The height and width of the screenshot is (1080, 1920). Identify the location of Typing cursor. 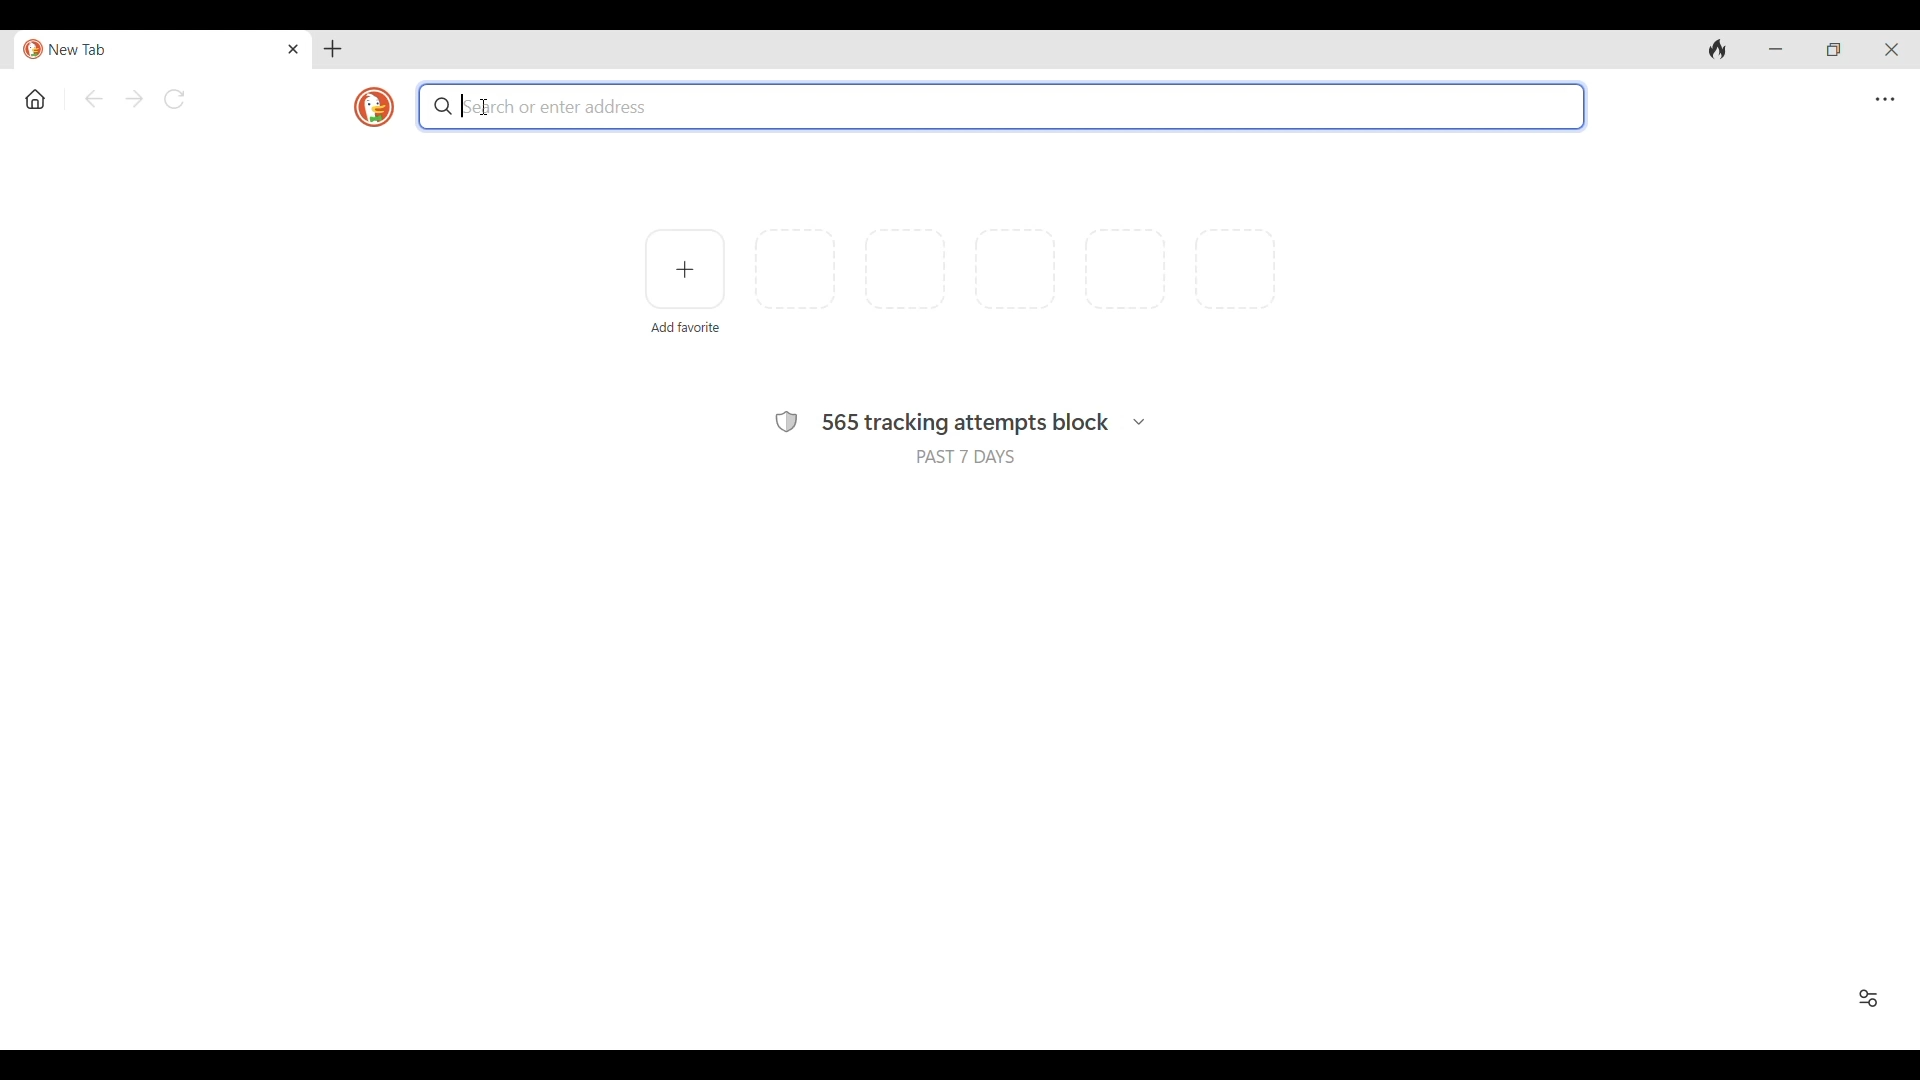
(457, 107).